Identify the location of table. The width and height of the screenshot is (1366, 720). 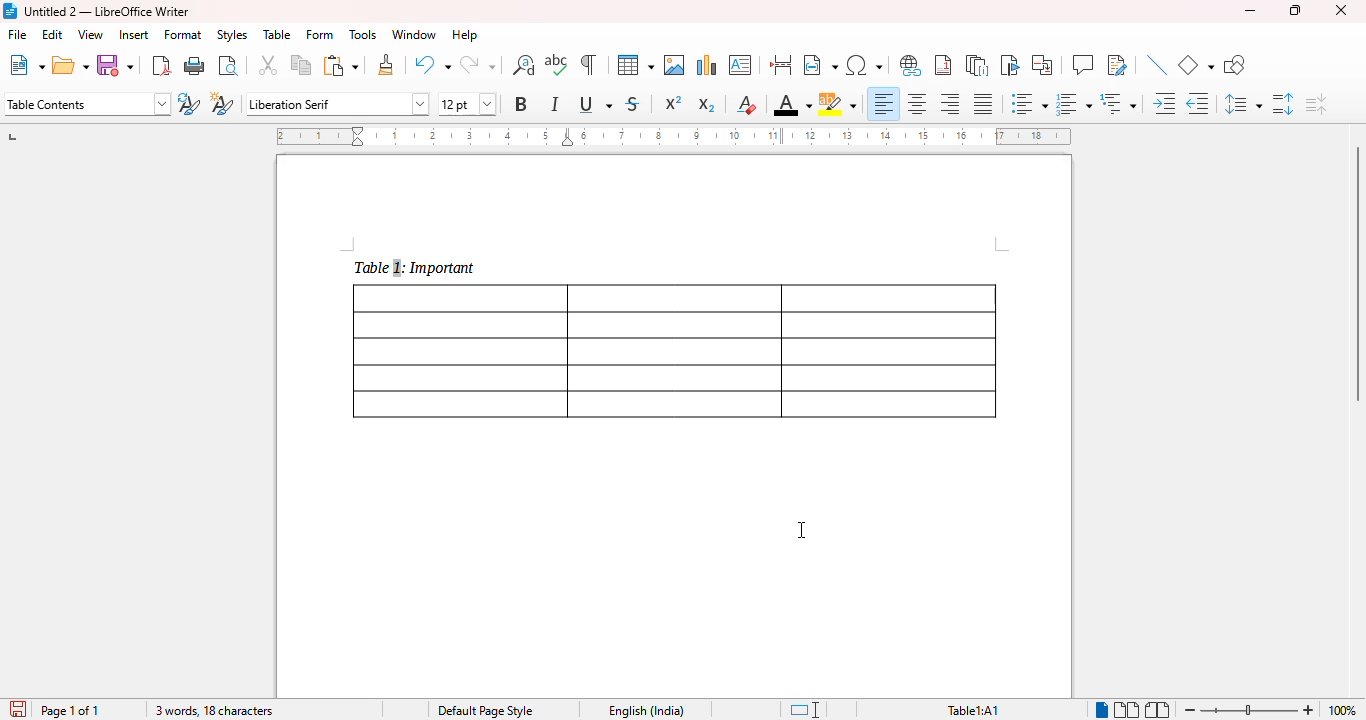
(636, 65).